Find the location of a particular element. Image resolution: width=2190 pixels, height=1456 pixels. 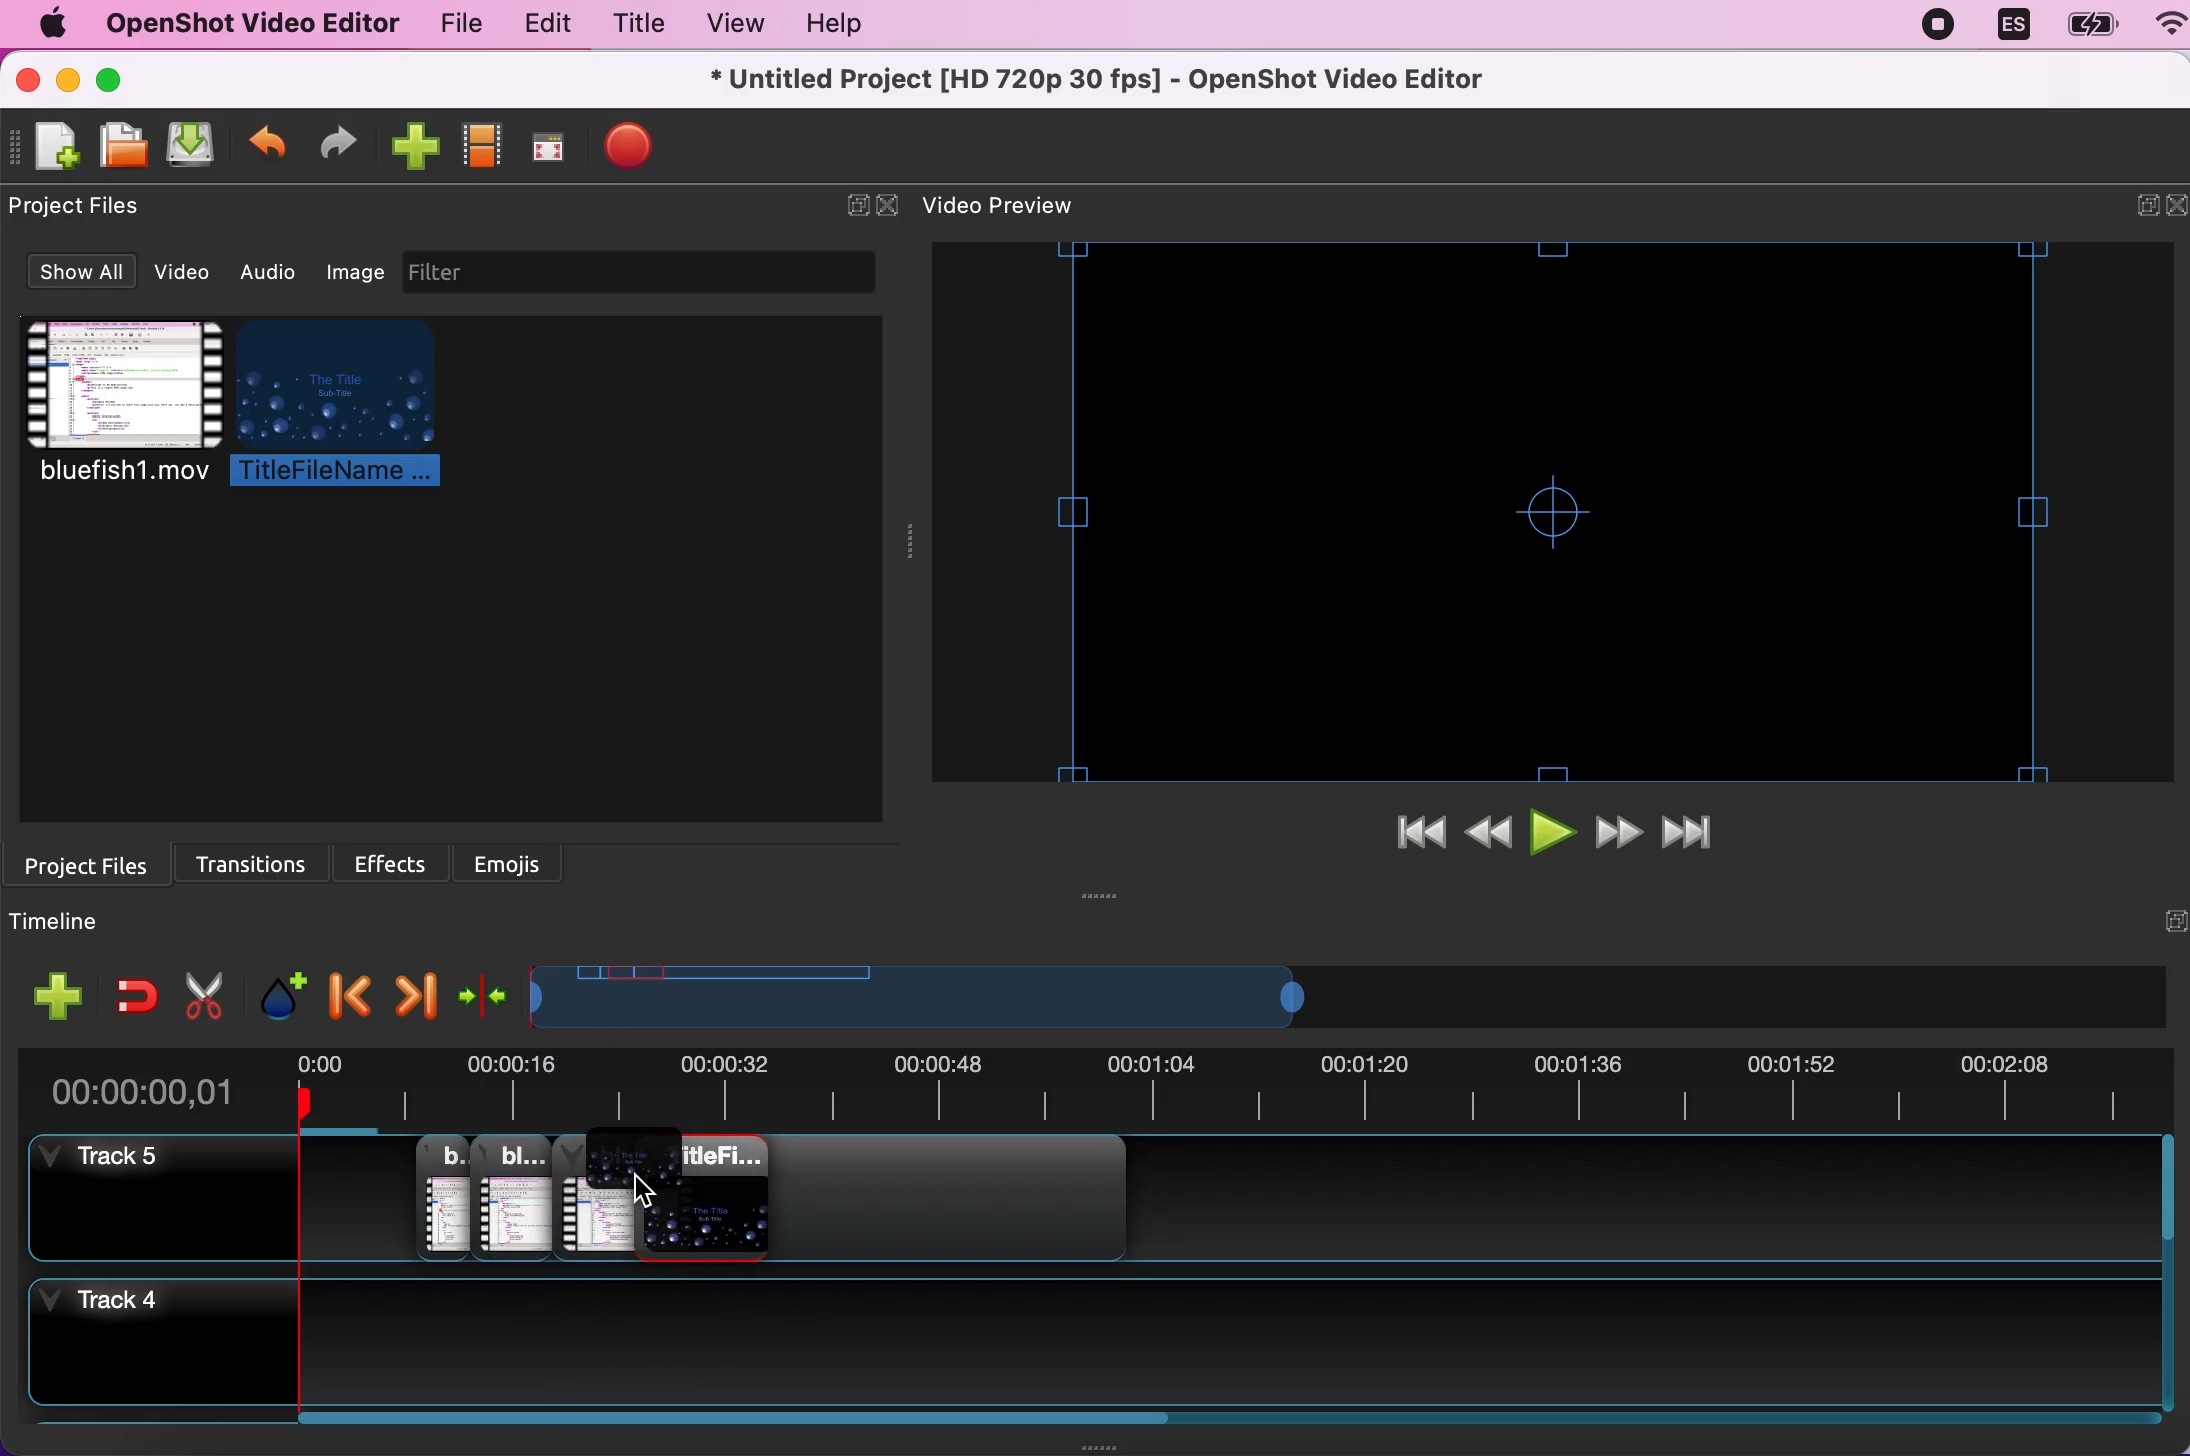

show all is located at coordinates (78, 274).